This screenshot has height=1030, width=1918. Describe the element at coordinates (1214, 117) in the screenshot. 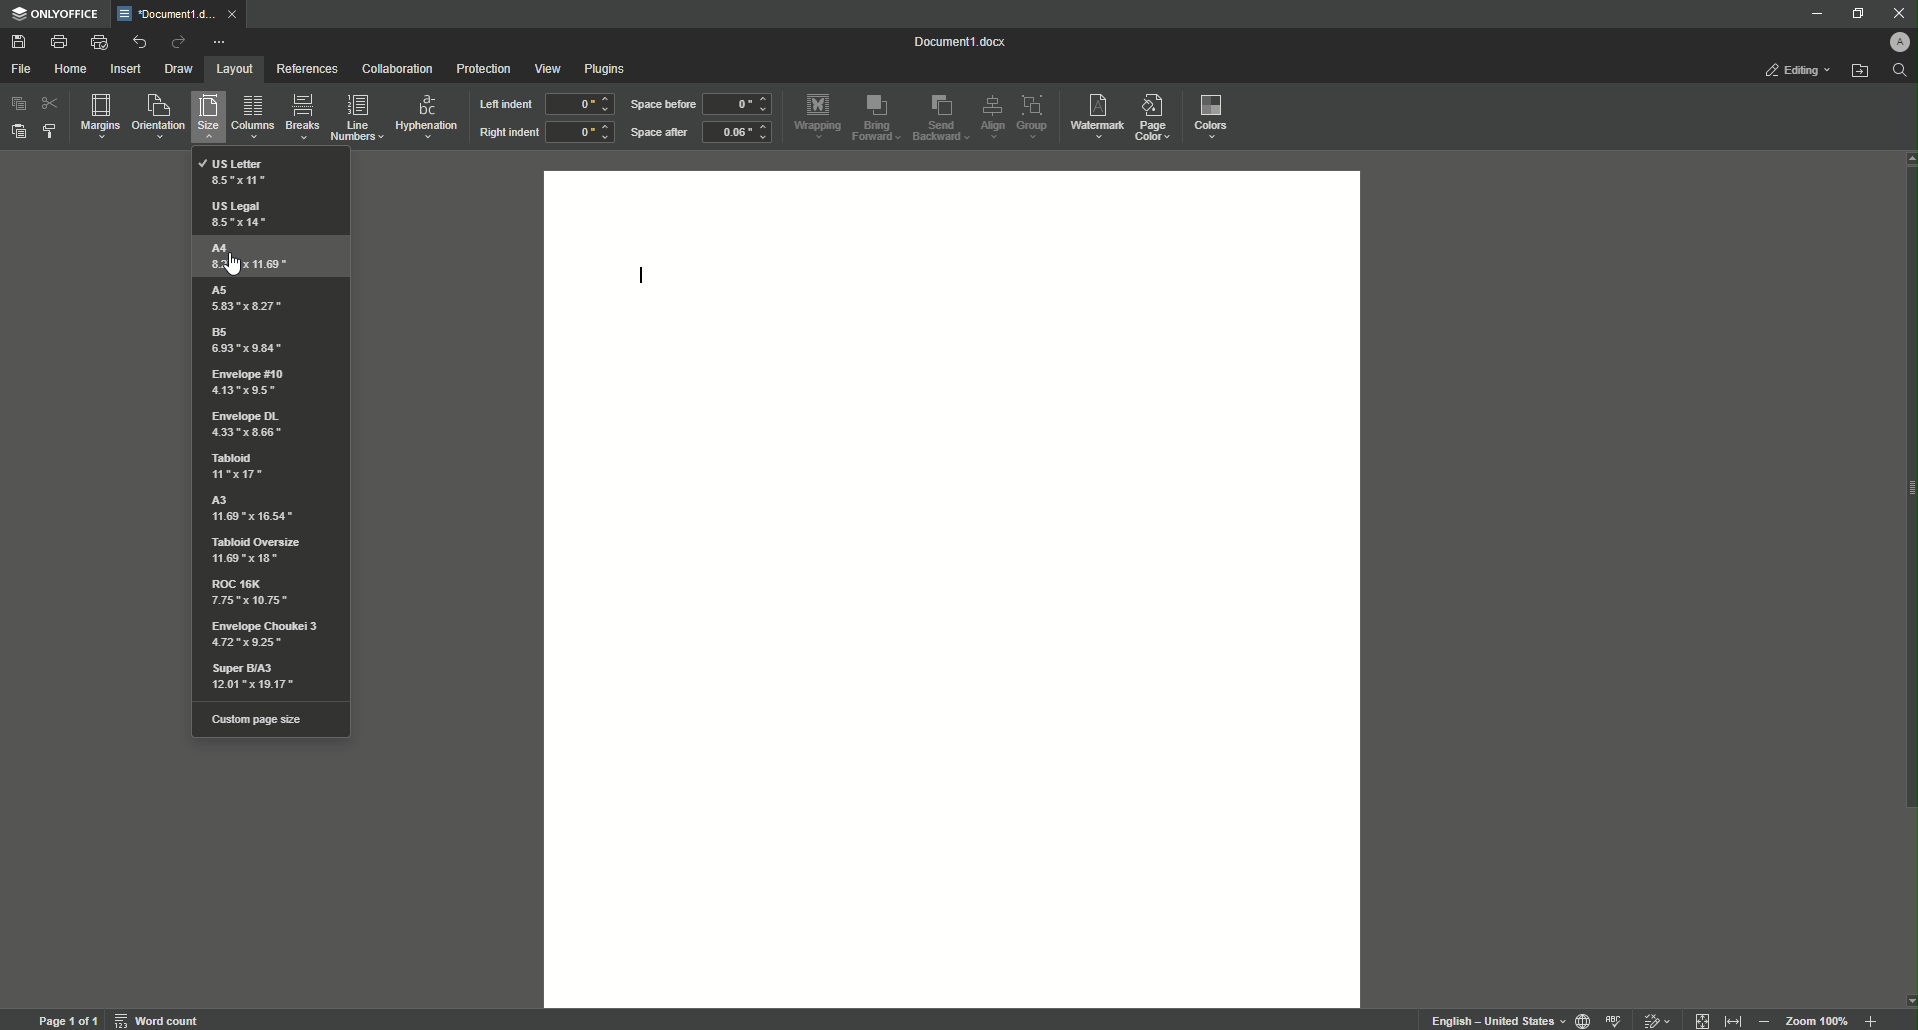

I see `Colors` at that location.